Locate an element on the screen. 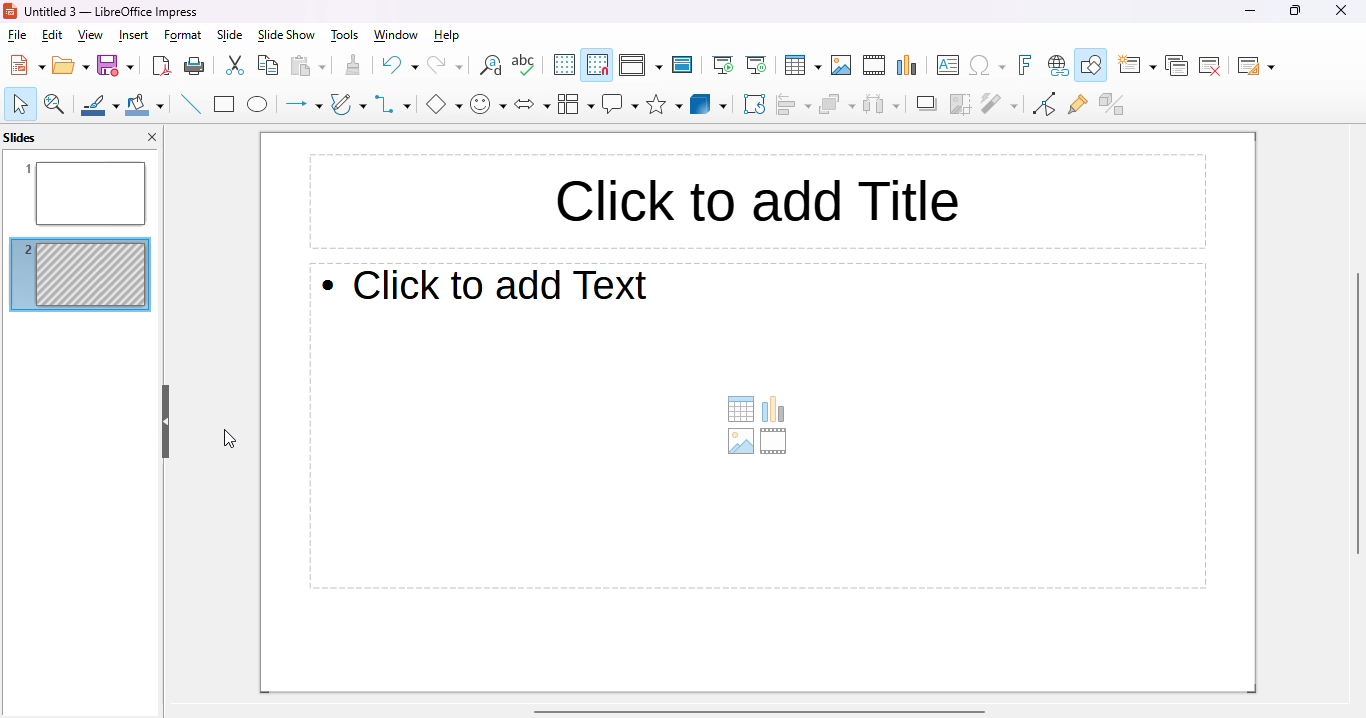  fill color is located at coordinates (145, 106).